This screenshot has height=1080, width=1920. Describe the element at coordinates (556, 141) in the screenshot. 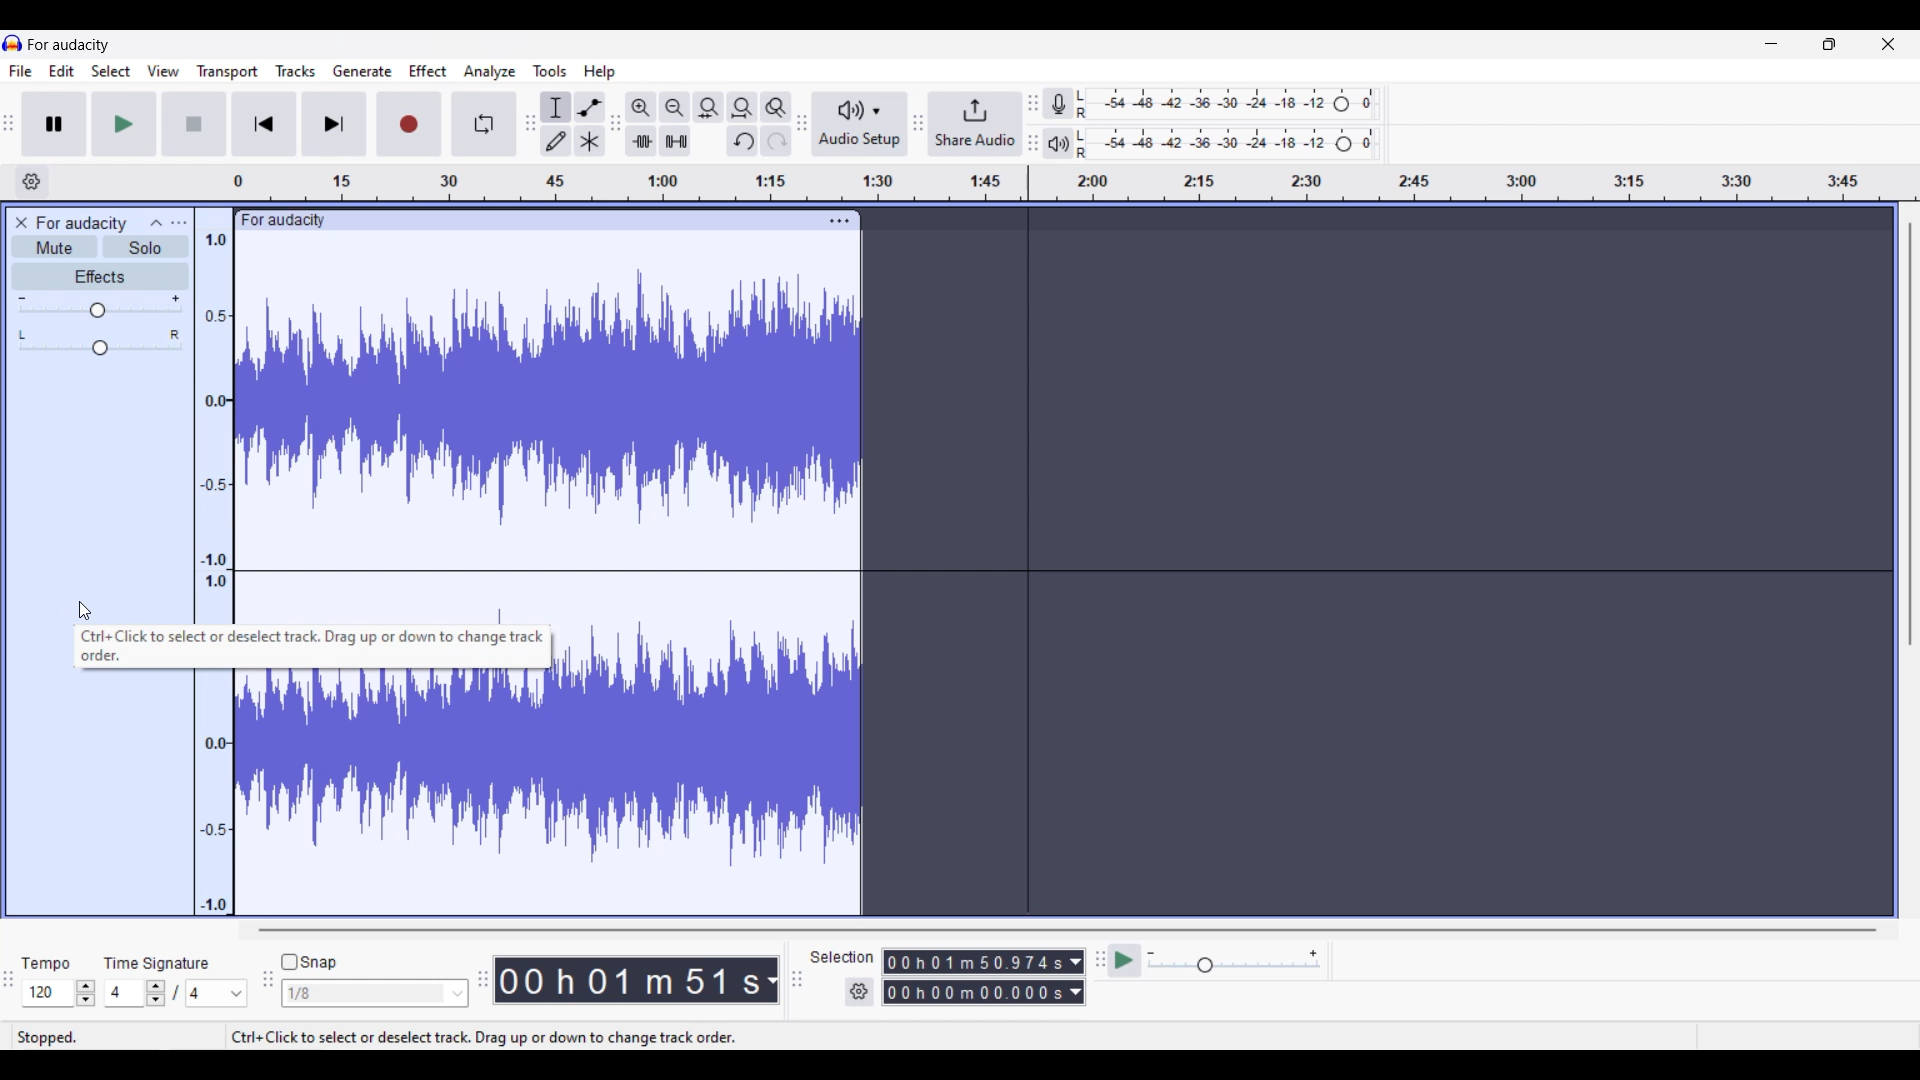

I see `Draw tool` at that location.